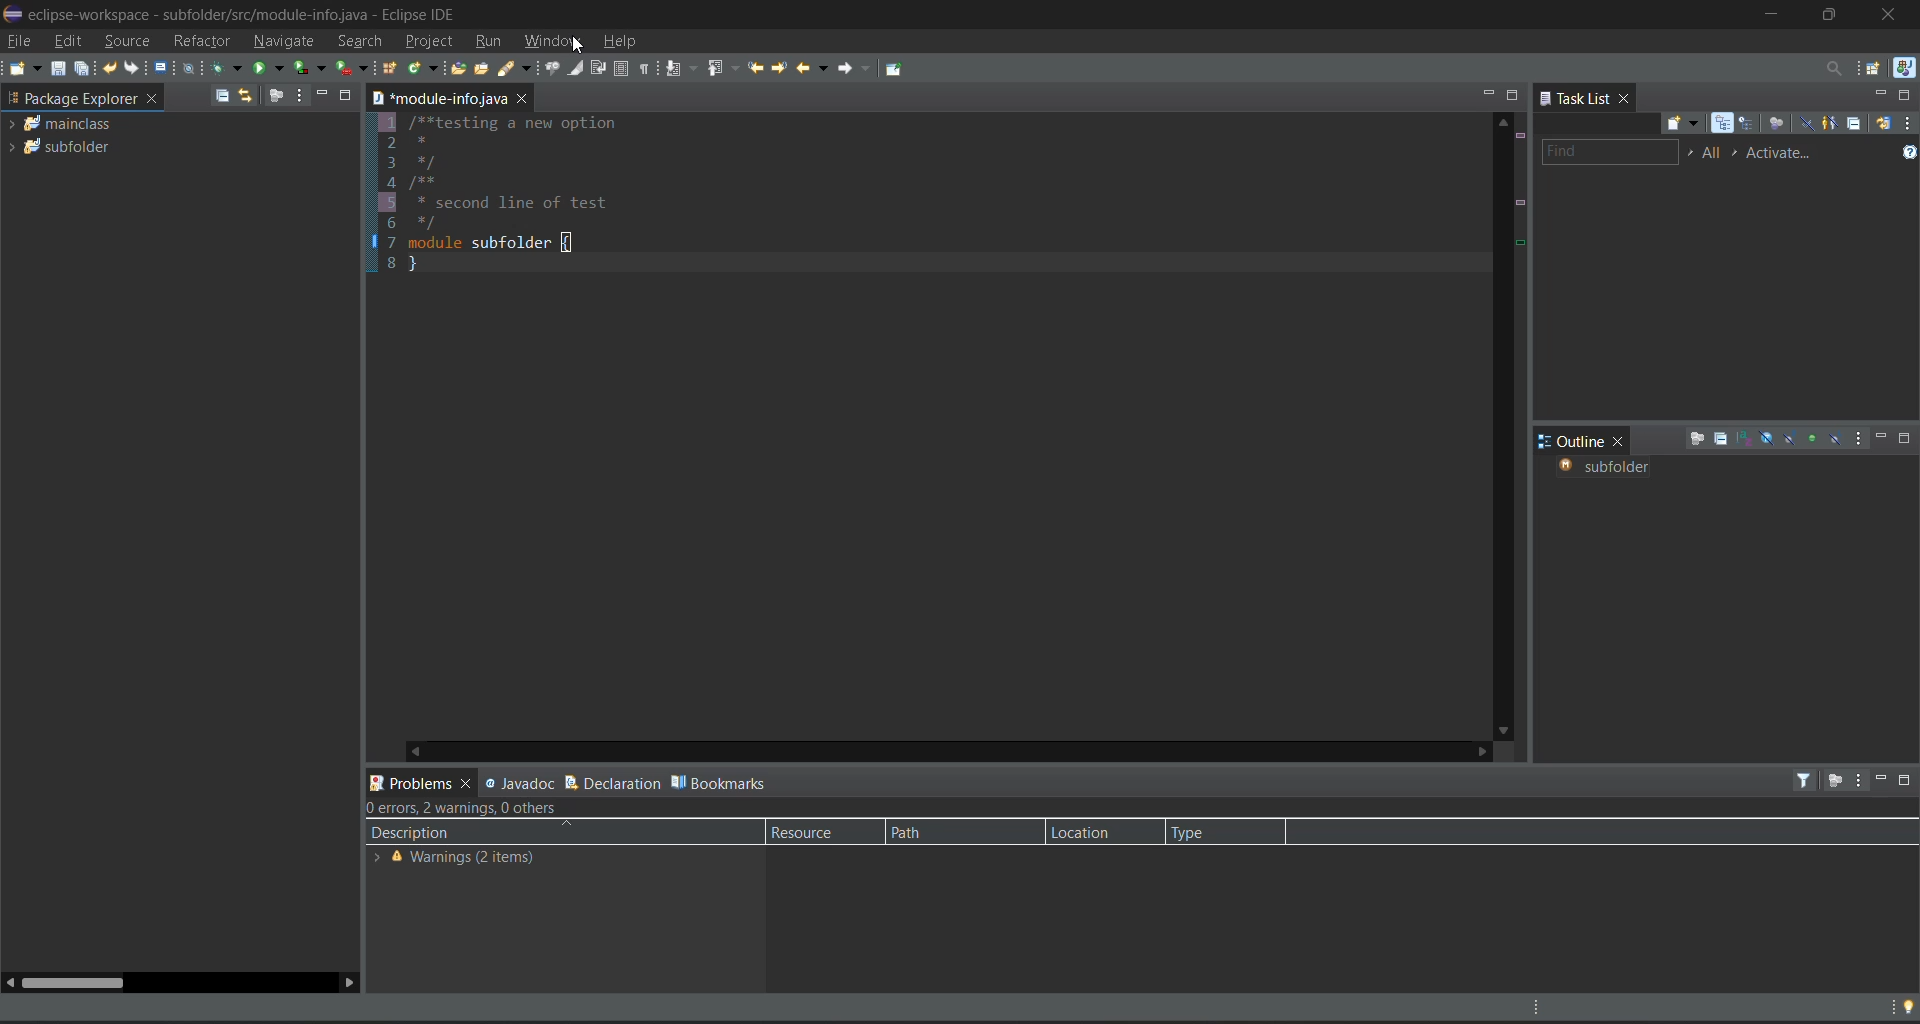 The image size is (1920, 1024). I want to click on next edit location, so click(783, 70).